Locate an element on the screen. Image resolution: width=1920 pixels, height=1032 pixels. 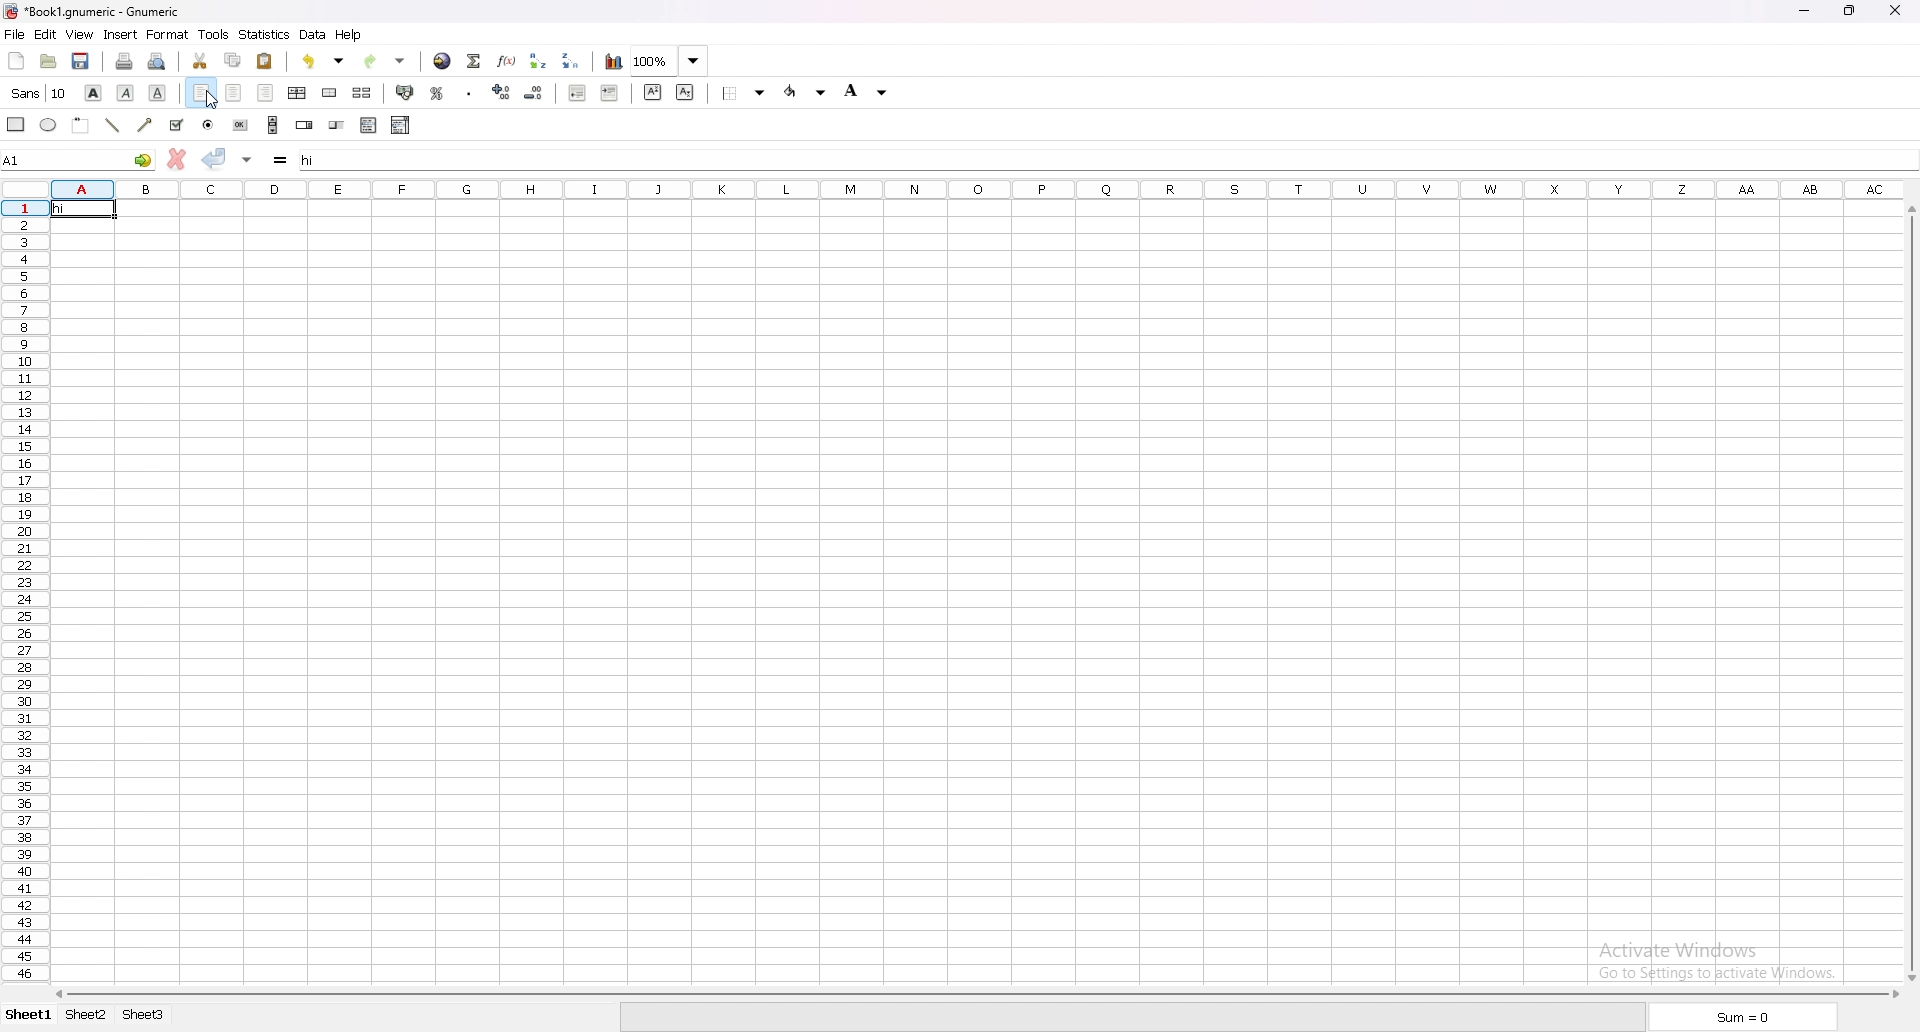
list is located at coordinates (369, 125).